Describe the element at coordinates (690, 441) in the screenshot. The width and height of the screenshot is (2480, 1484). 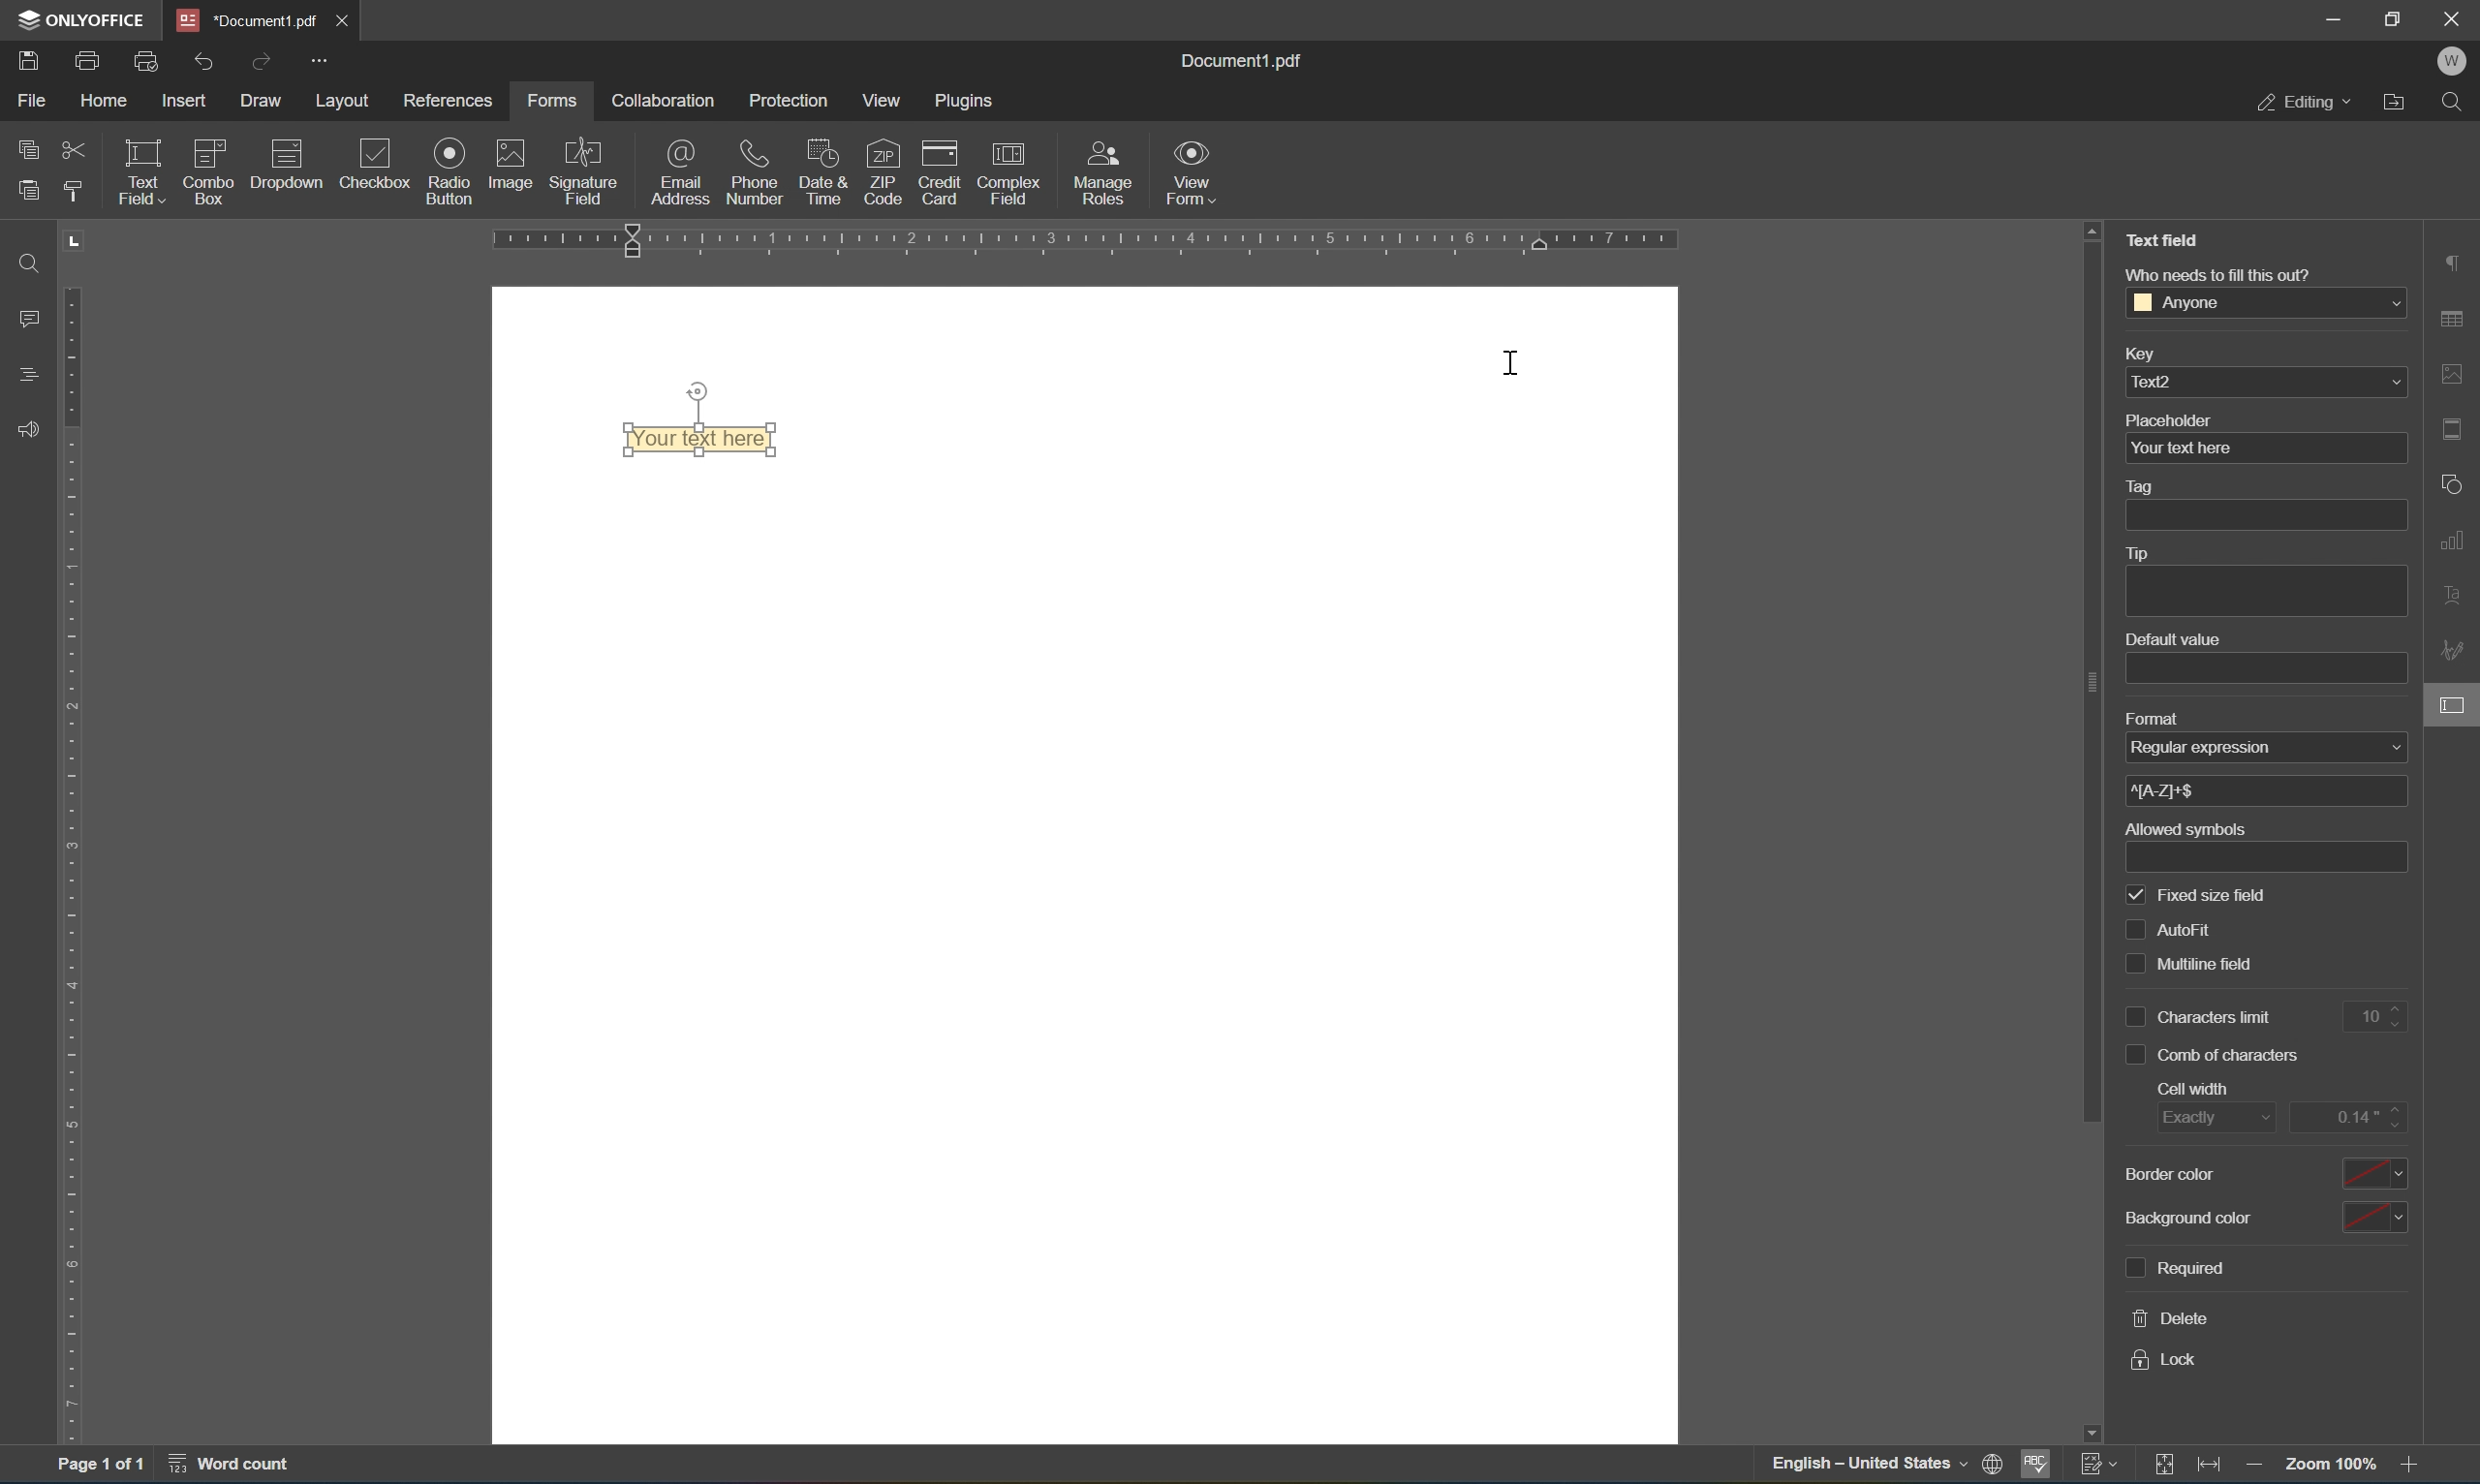
I see `text field` at that location.